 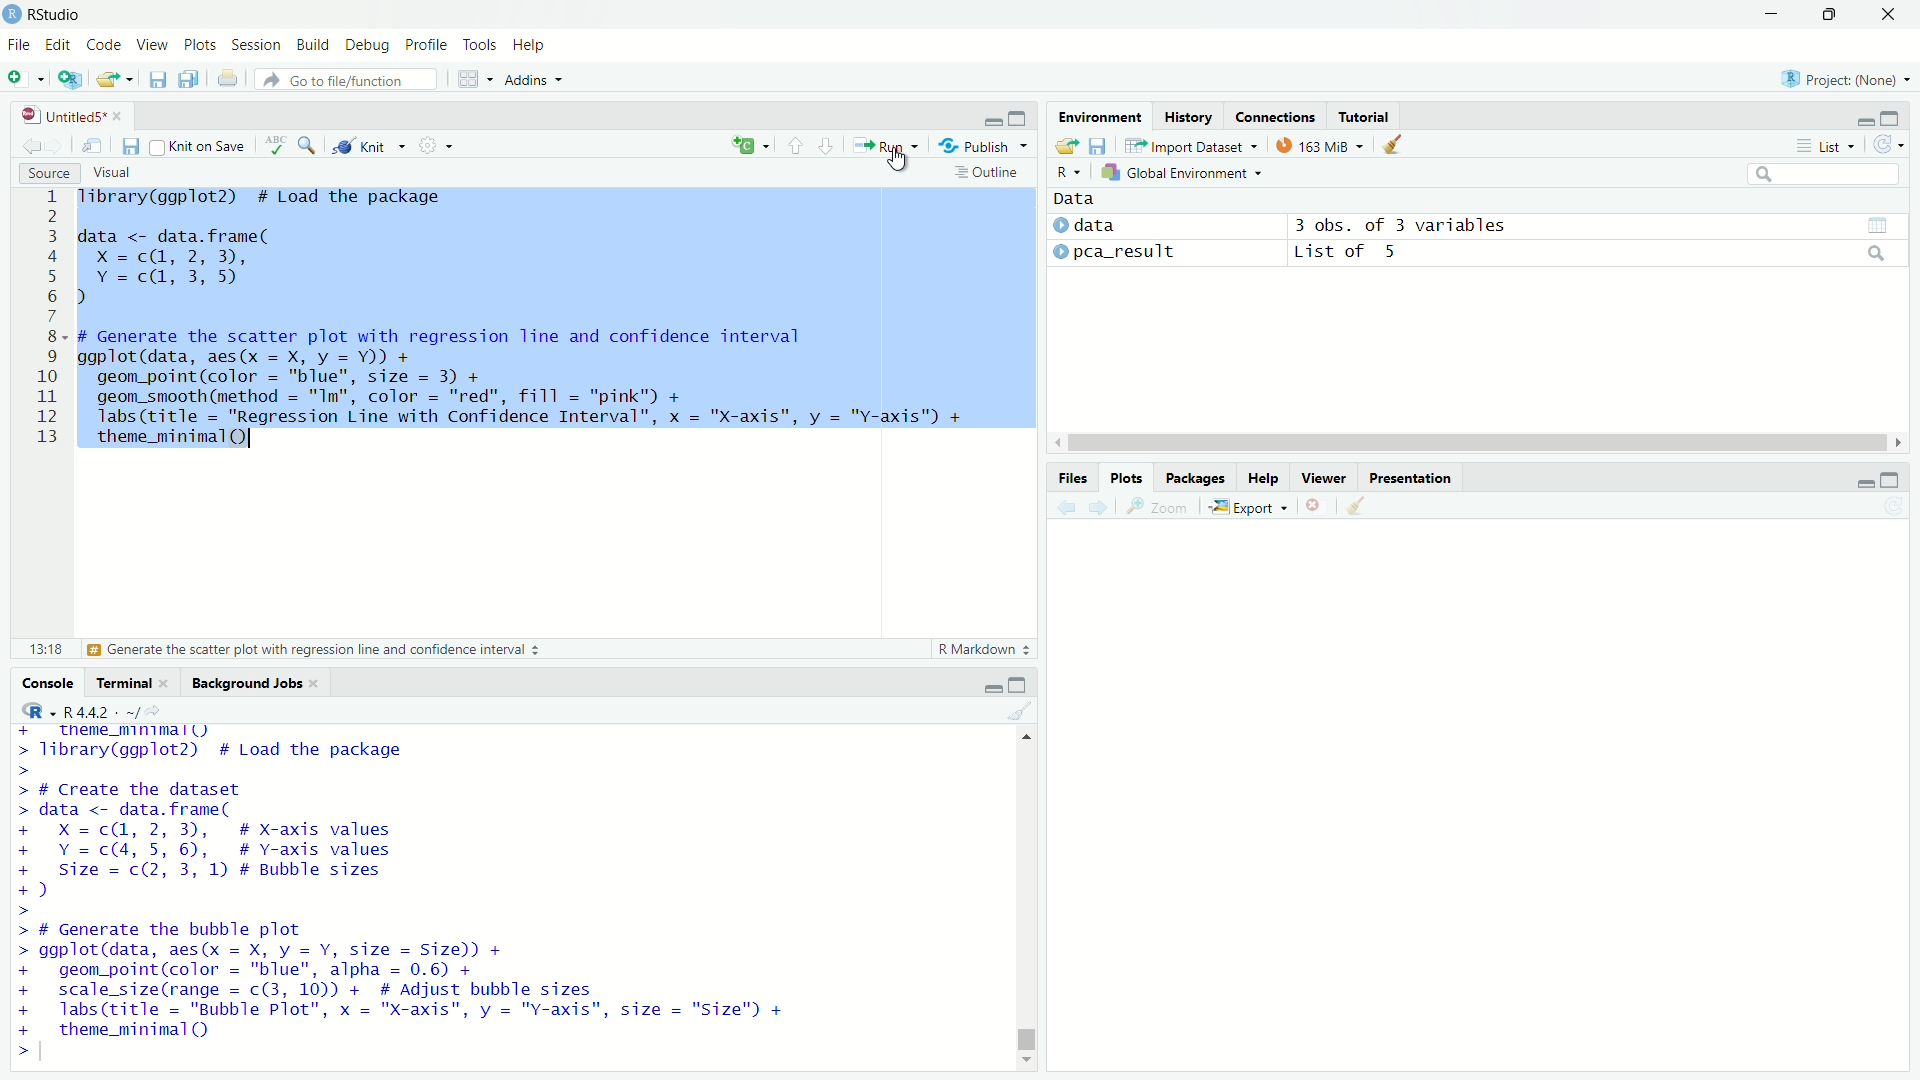 I want to click on minimize, so click(x=1771, y=14).